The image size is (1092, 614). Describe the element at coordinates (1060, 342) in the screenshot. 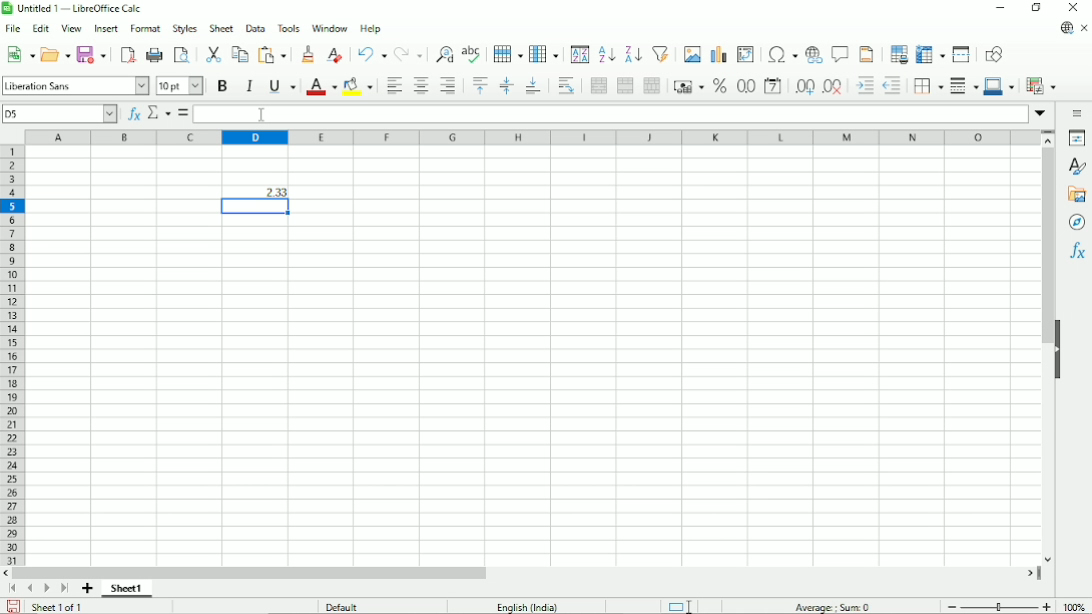

I see `Hide` at that location.